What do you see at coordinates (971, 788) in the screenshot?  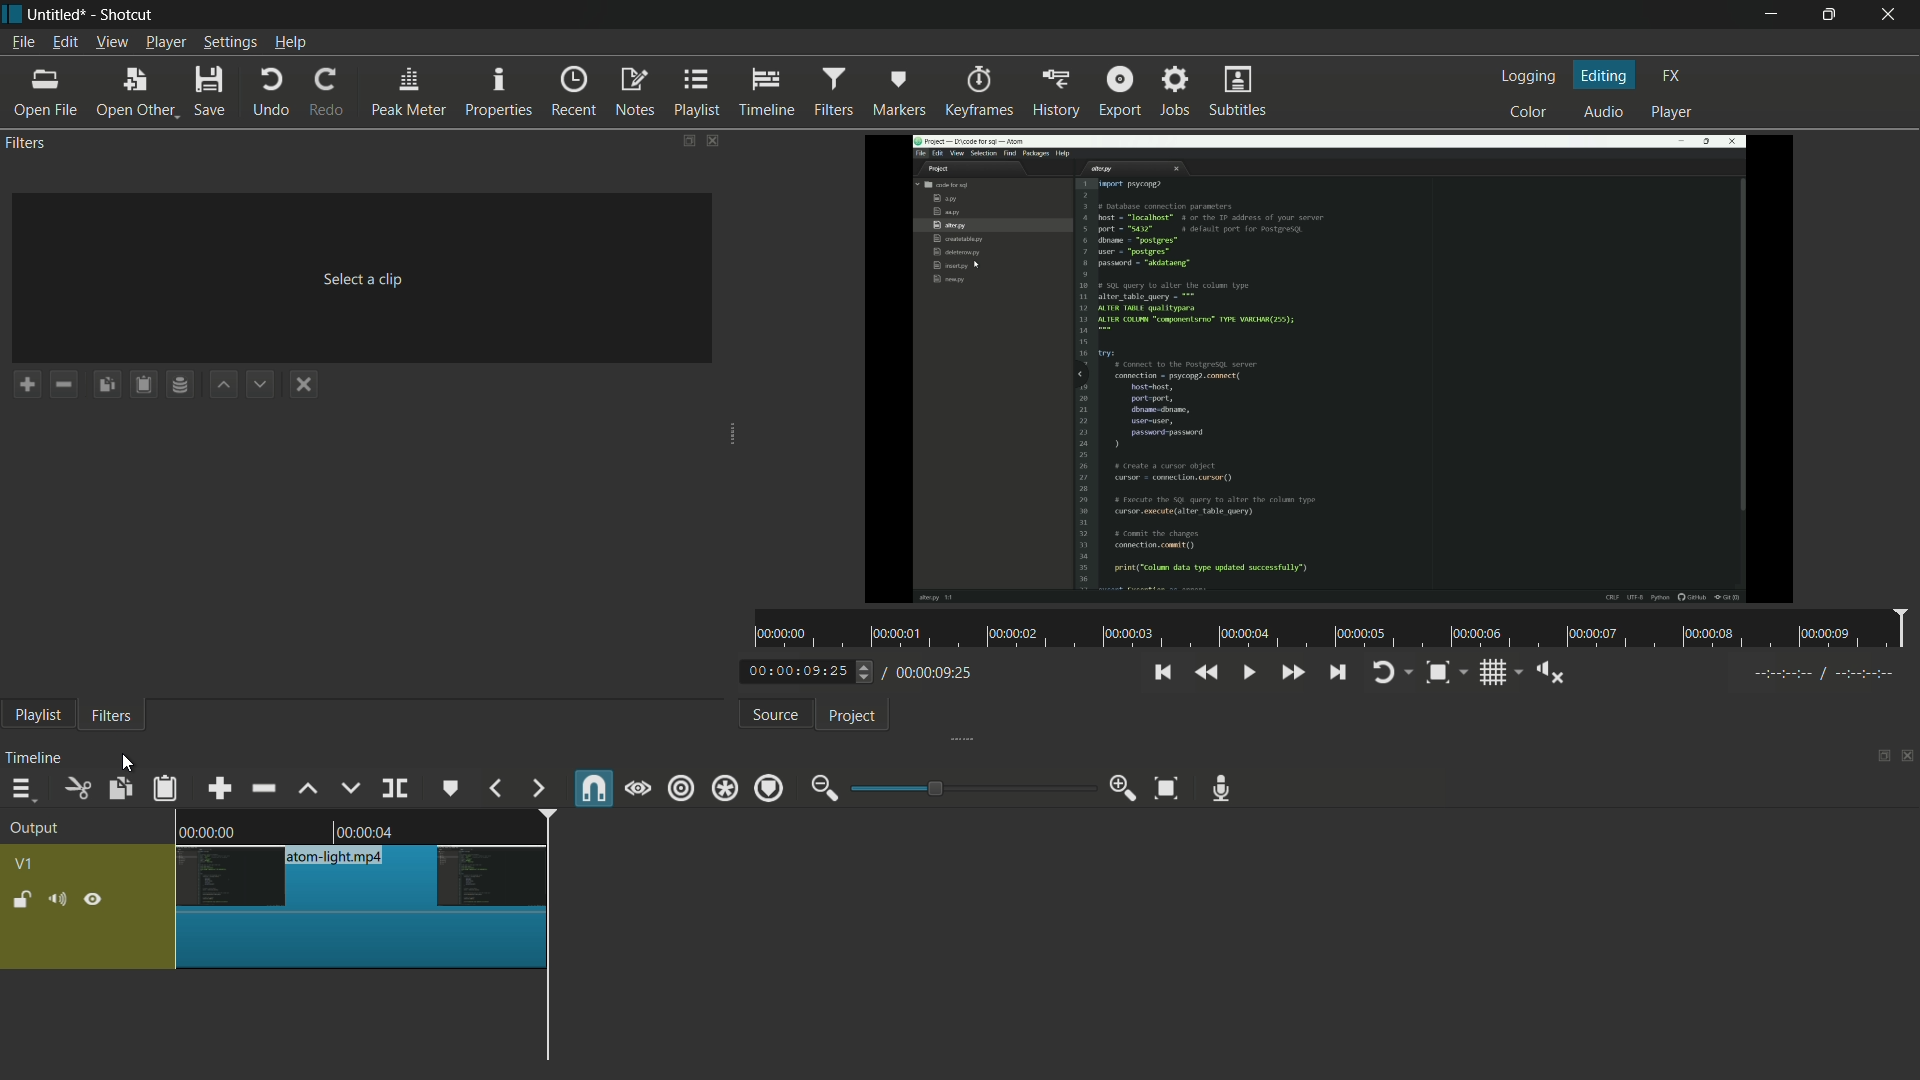 I see `adjustment bar` at bounding box center [971, 788].